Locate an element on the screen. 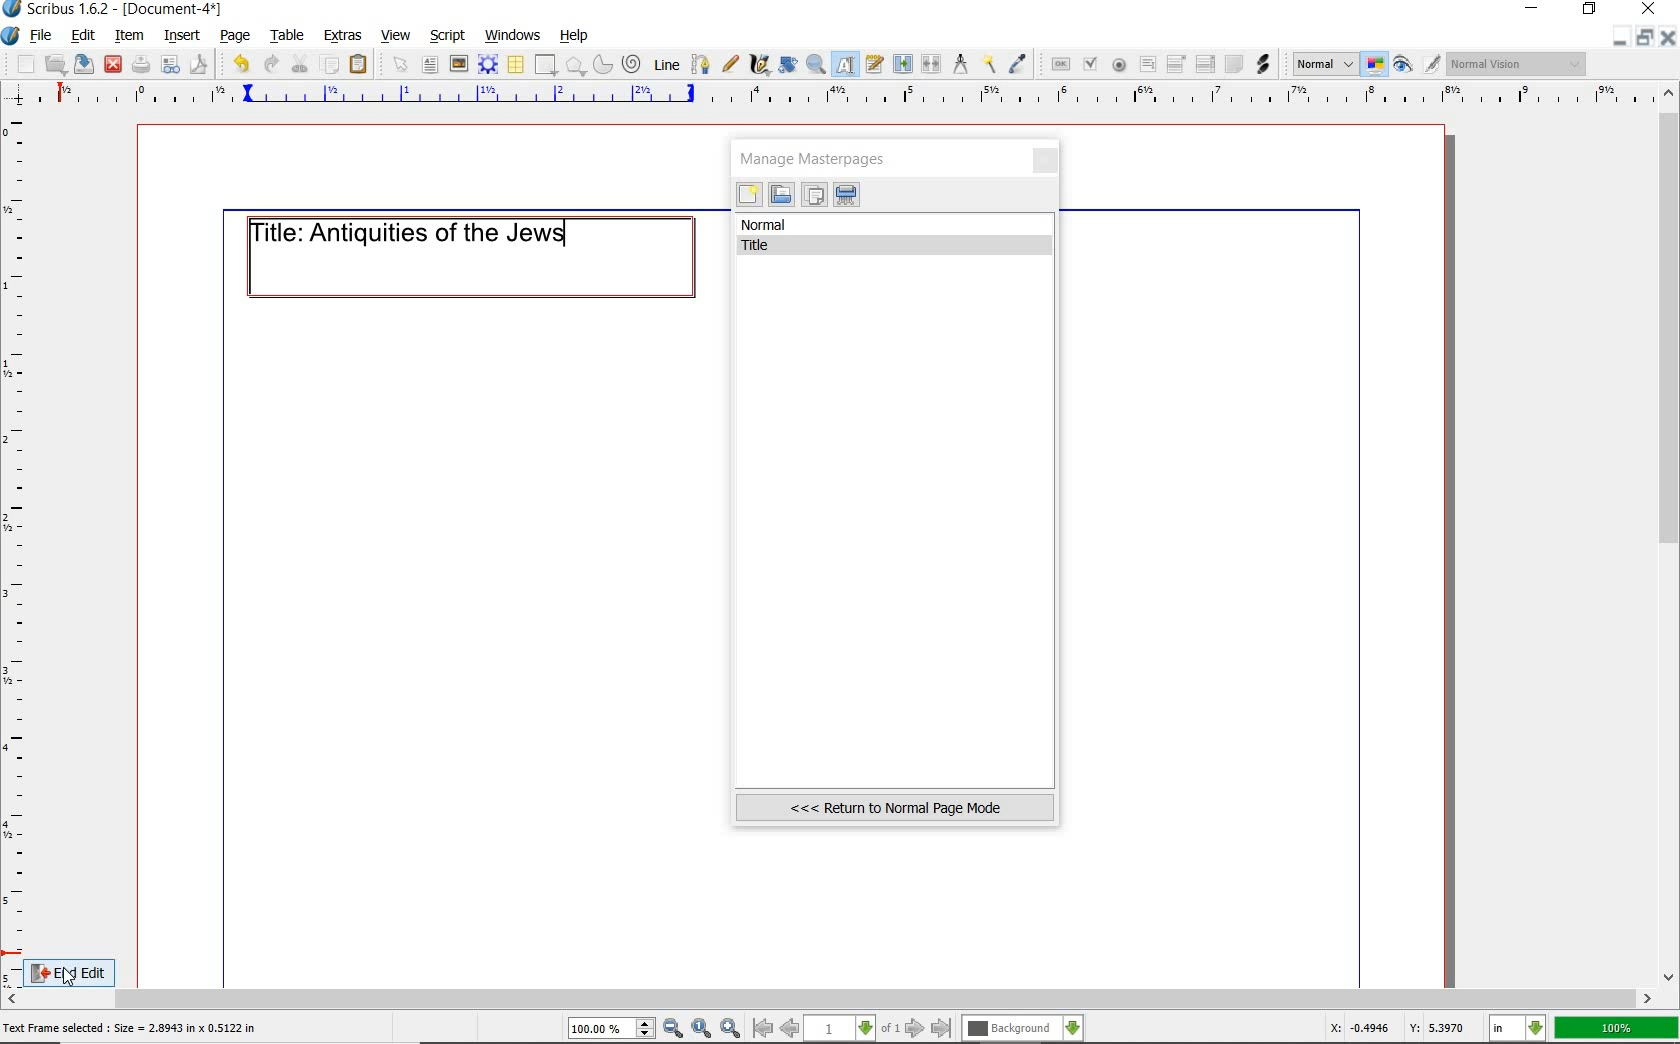 This screenshot has width=1680, height=1044. measurements is located at coordinates (961, 65).